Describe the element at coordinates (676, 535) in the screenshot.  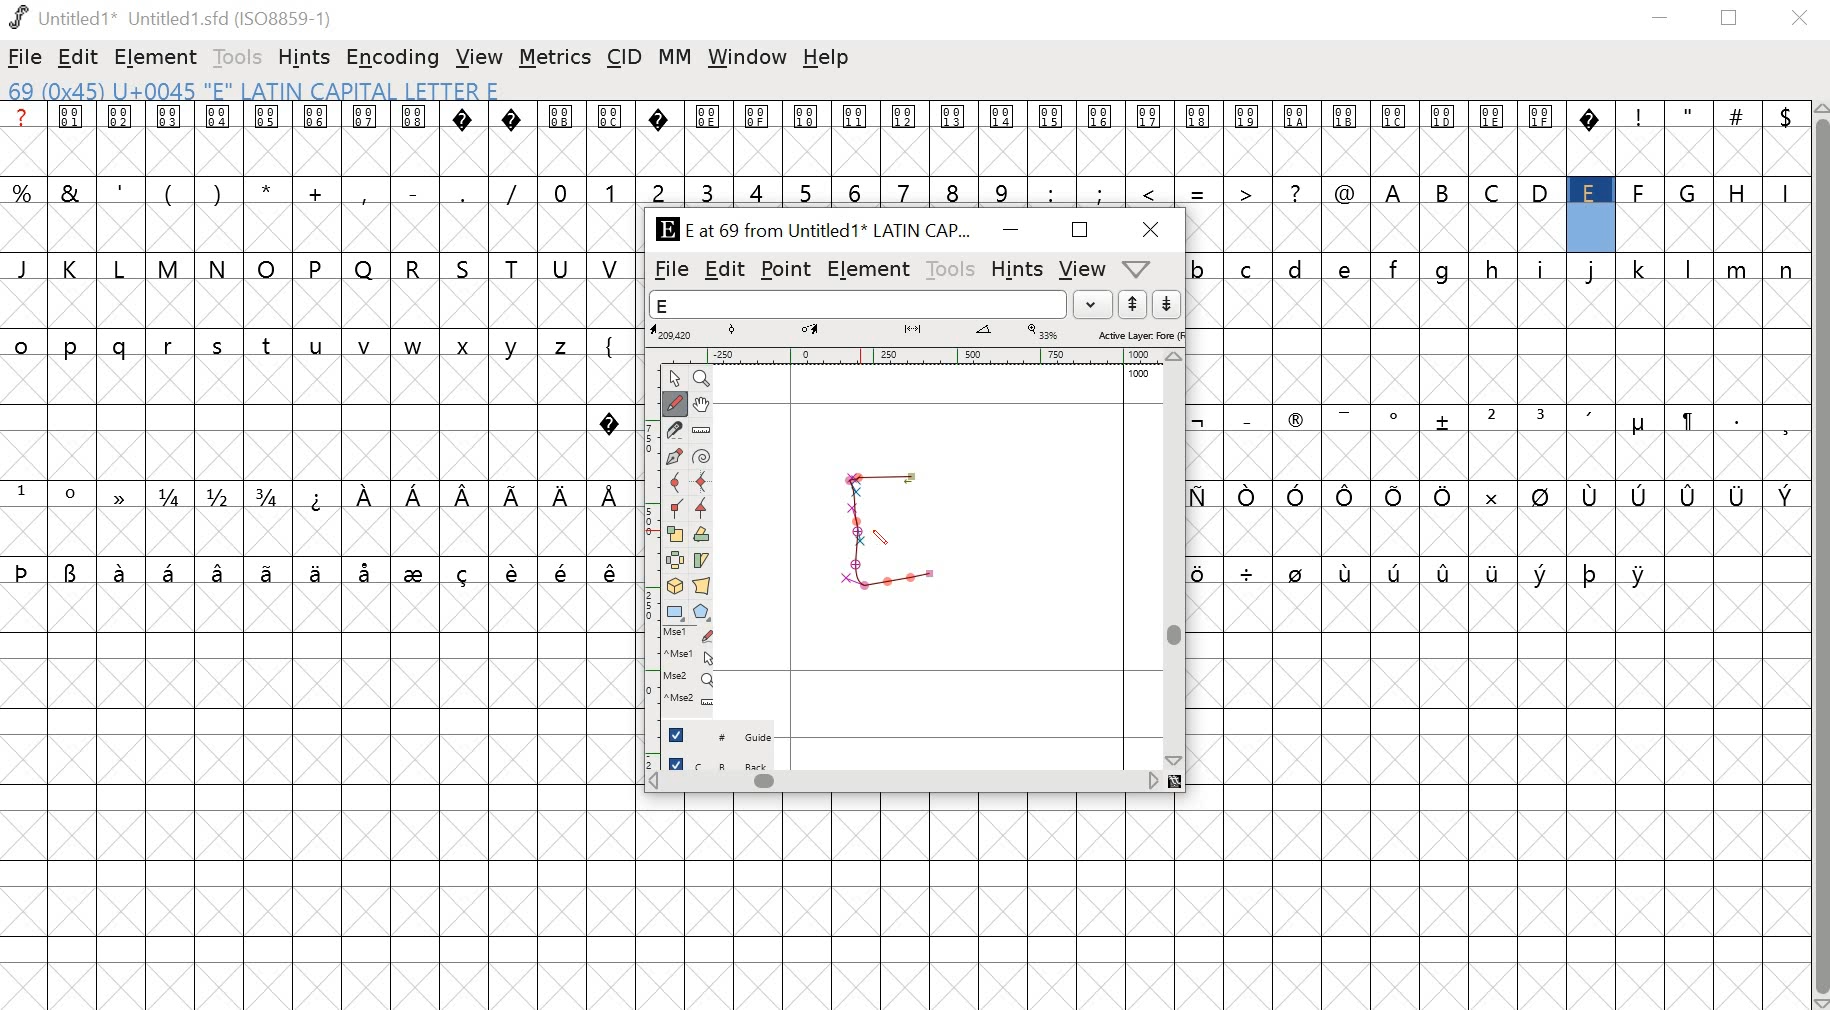
I see `Scale` at that location.